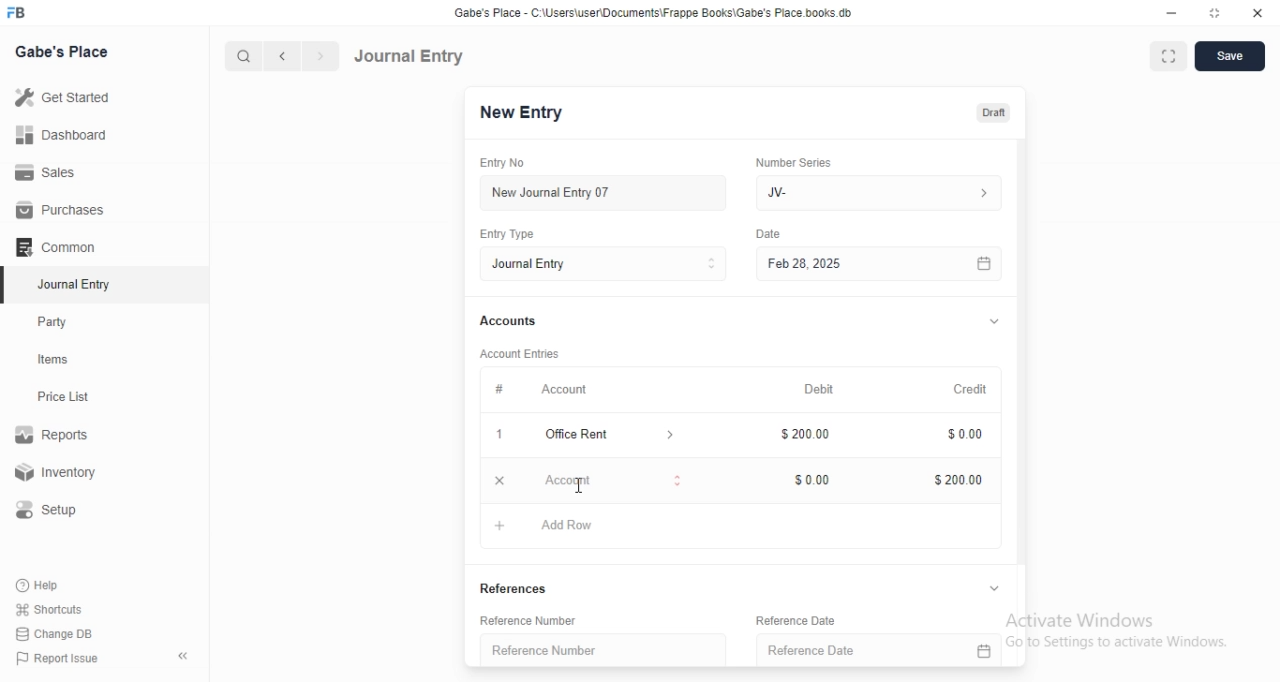  What do you see at coordinates (77, 284) in the screenshot?
I see `‘Journal Entry` at bounding box center [77, 284].